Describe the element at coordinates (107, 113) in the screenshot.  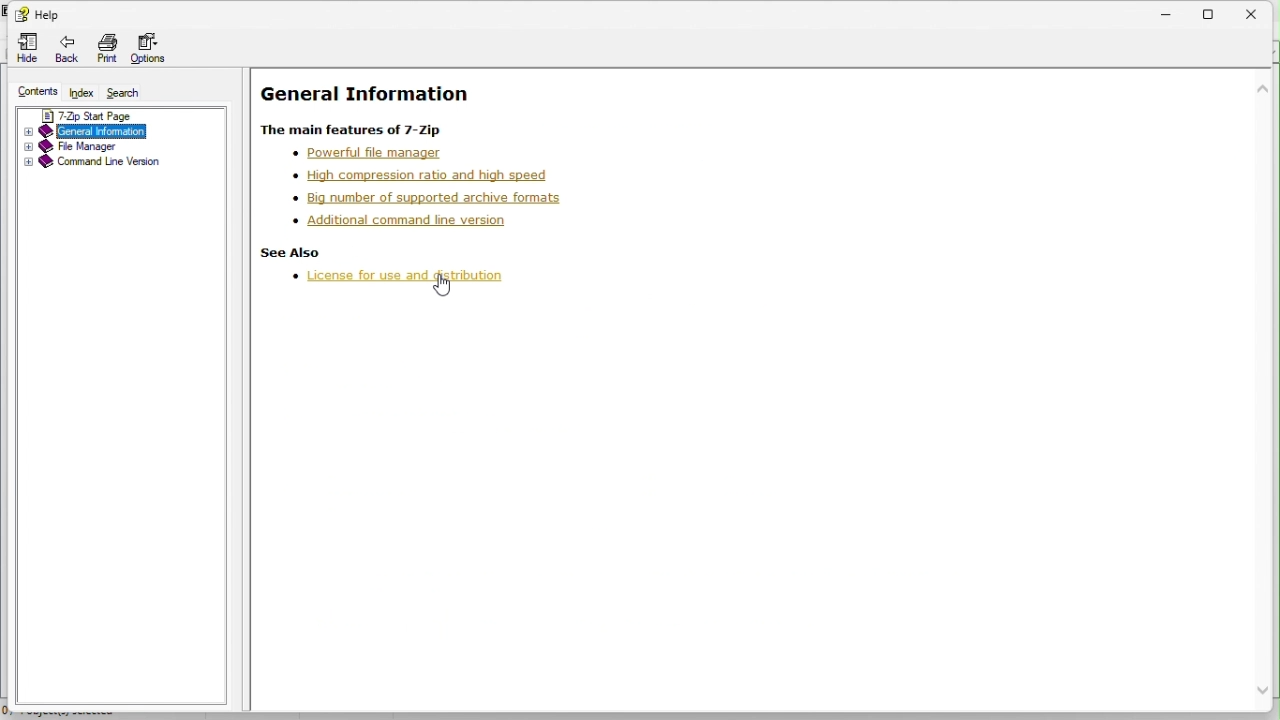
I see `7 zip start page` at that location.